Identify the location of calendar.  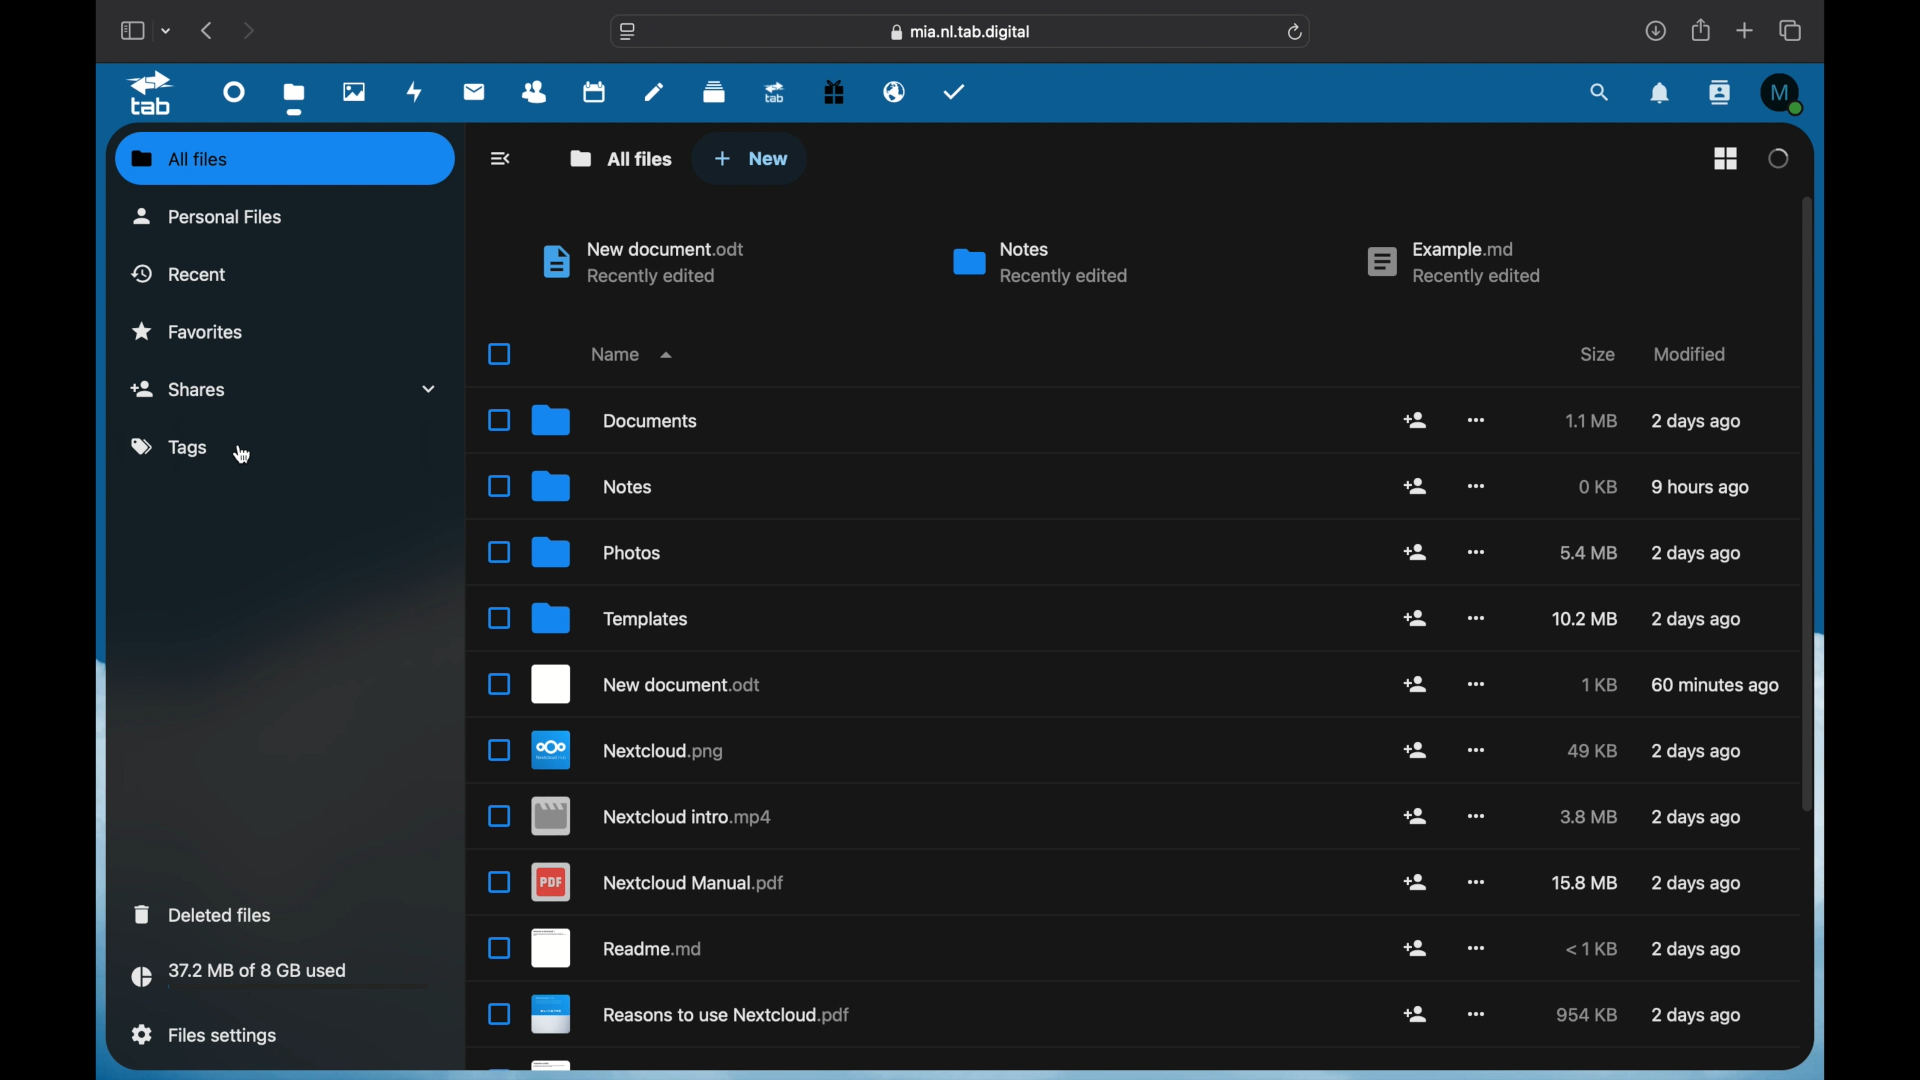
(596, 91).